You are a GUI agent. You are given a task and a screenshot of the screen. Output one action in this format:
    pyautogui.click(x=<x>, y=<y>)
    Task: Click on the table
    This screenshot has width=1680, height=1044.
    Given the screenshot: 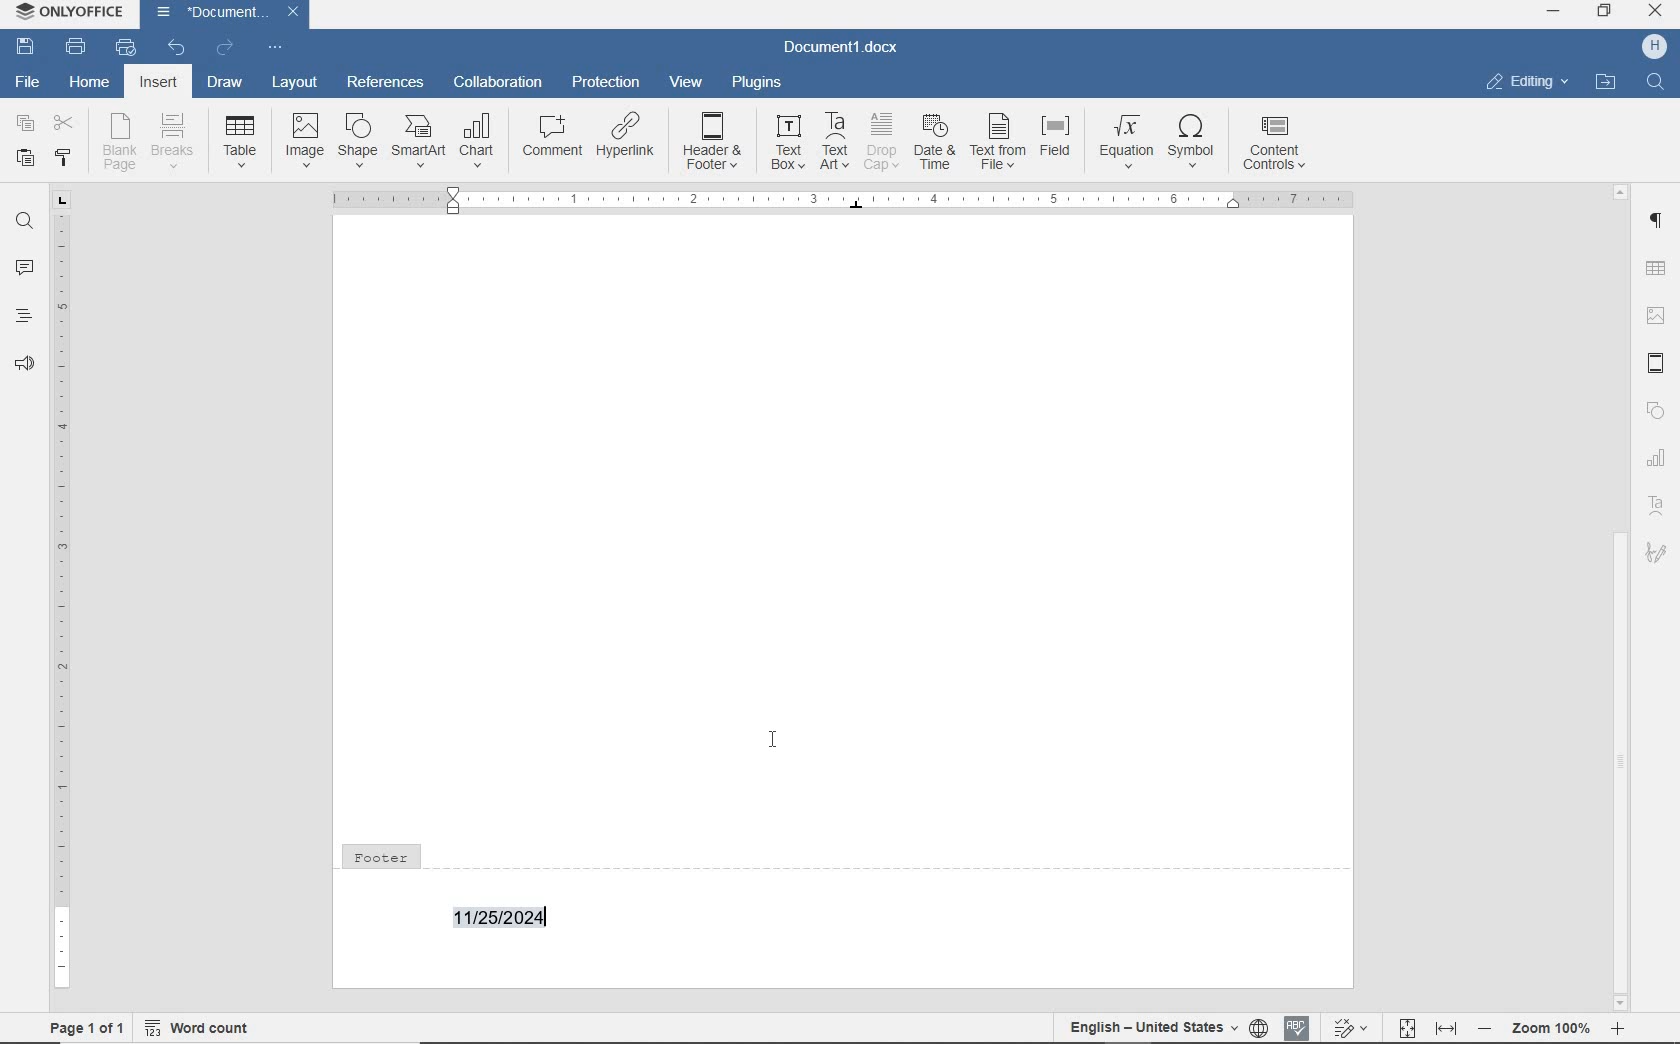 What is the action you would take?
    pyautogui.click(x=1657, y=267)
    